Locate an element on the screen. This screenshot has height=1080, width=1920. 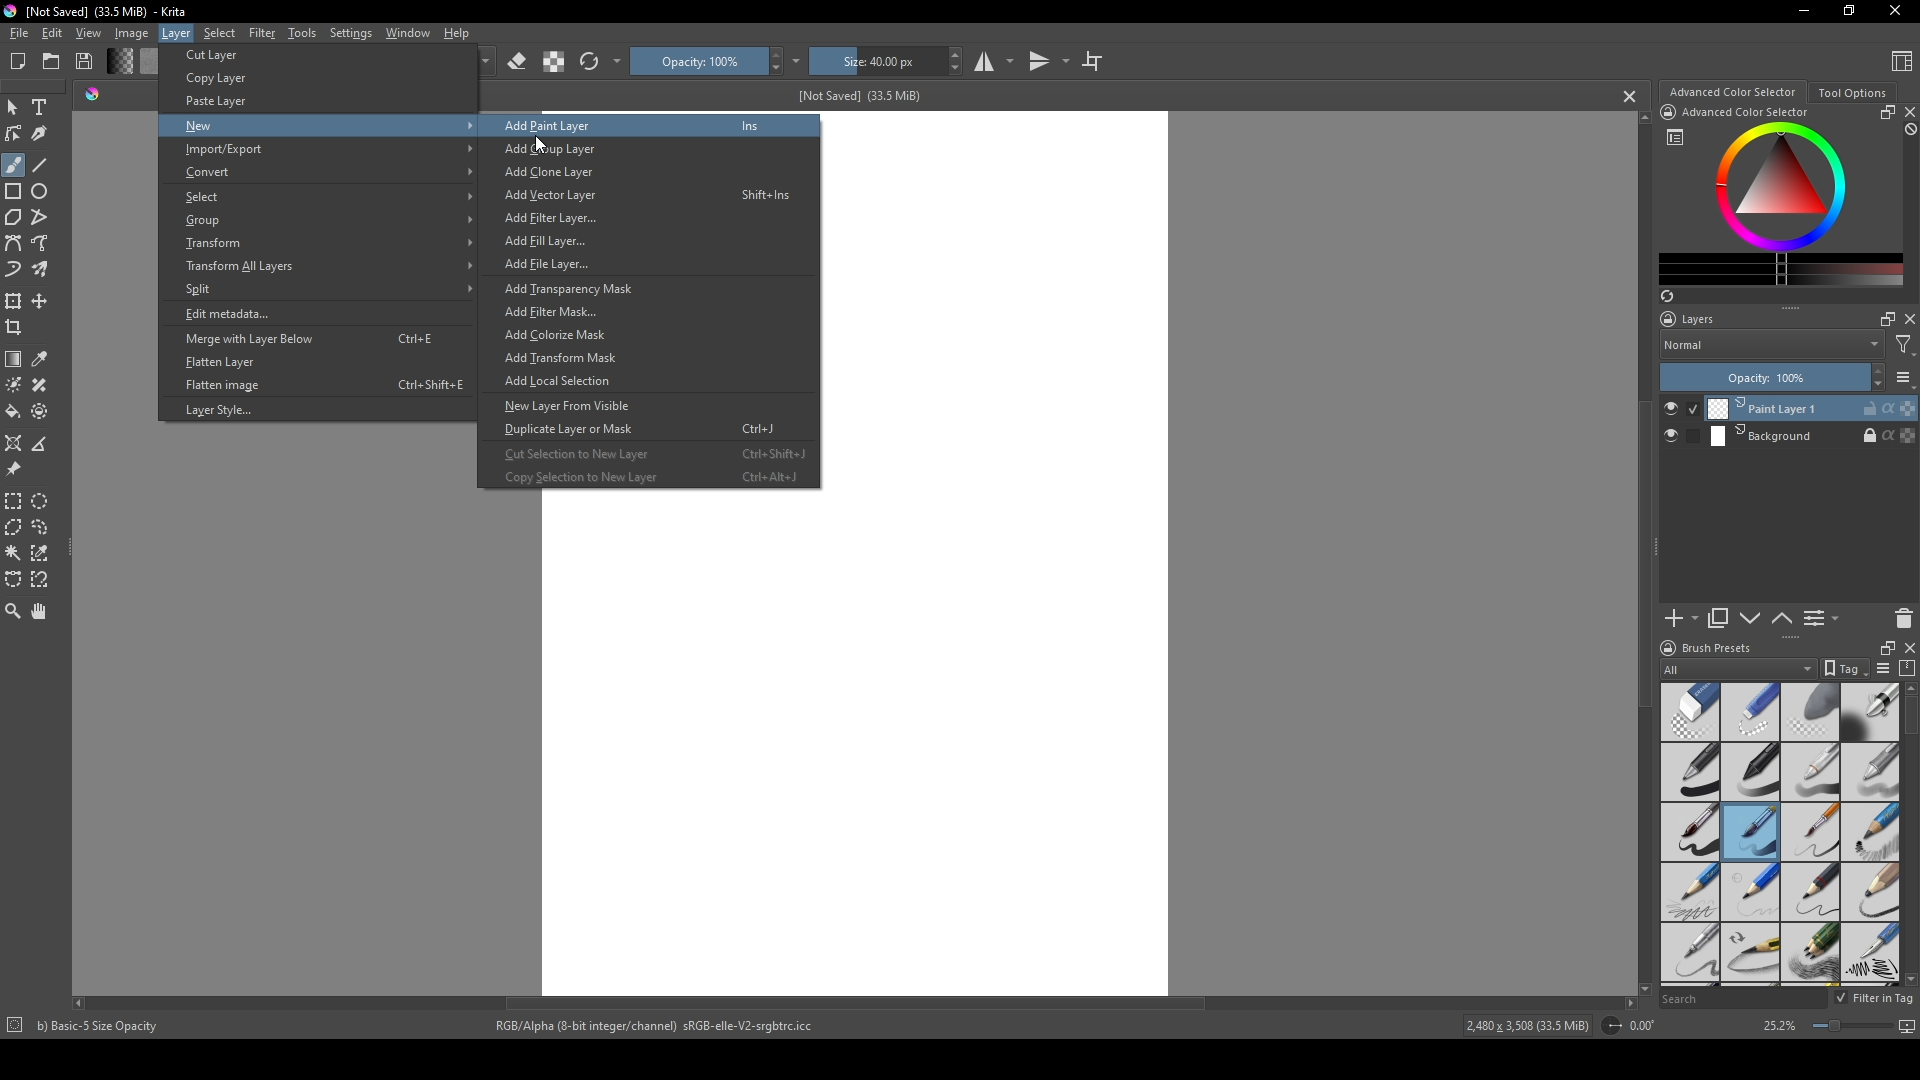
Add Clone Layer is located at coordinates (561, 172).